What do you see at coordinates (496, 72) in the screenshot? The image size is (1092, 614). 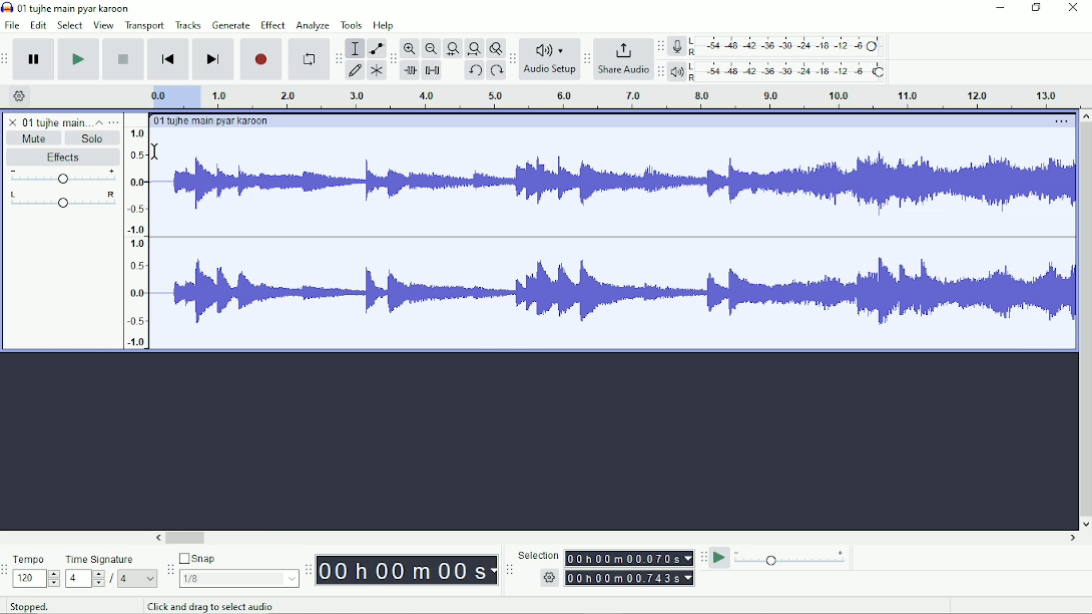 I see `Redo` at bounding box center [496, 72].